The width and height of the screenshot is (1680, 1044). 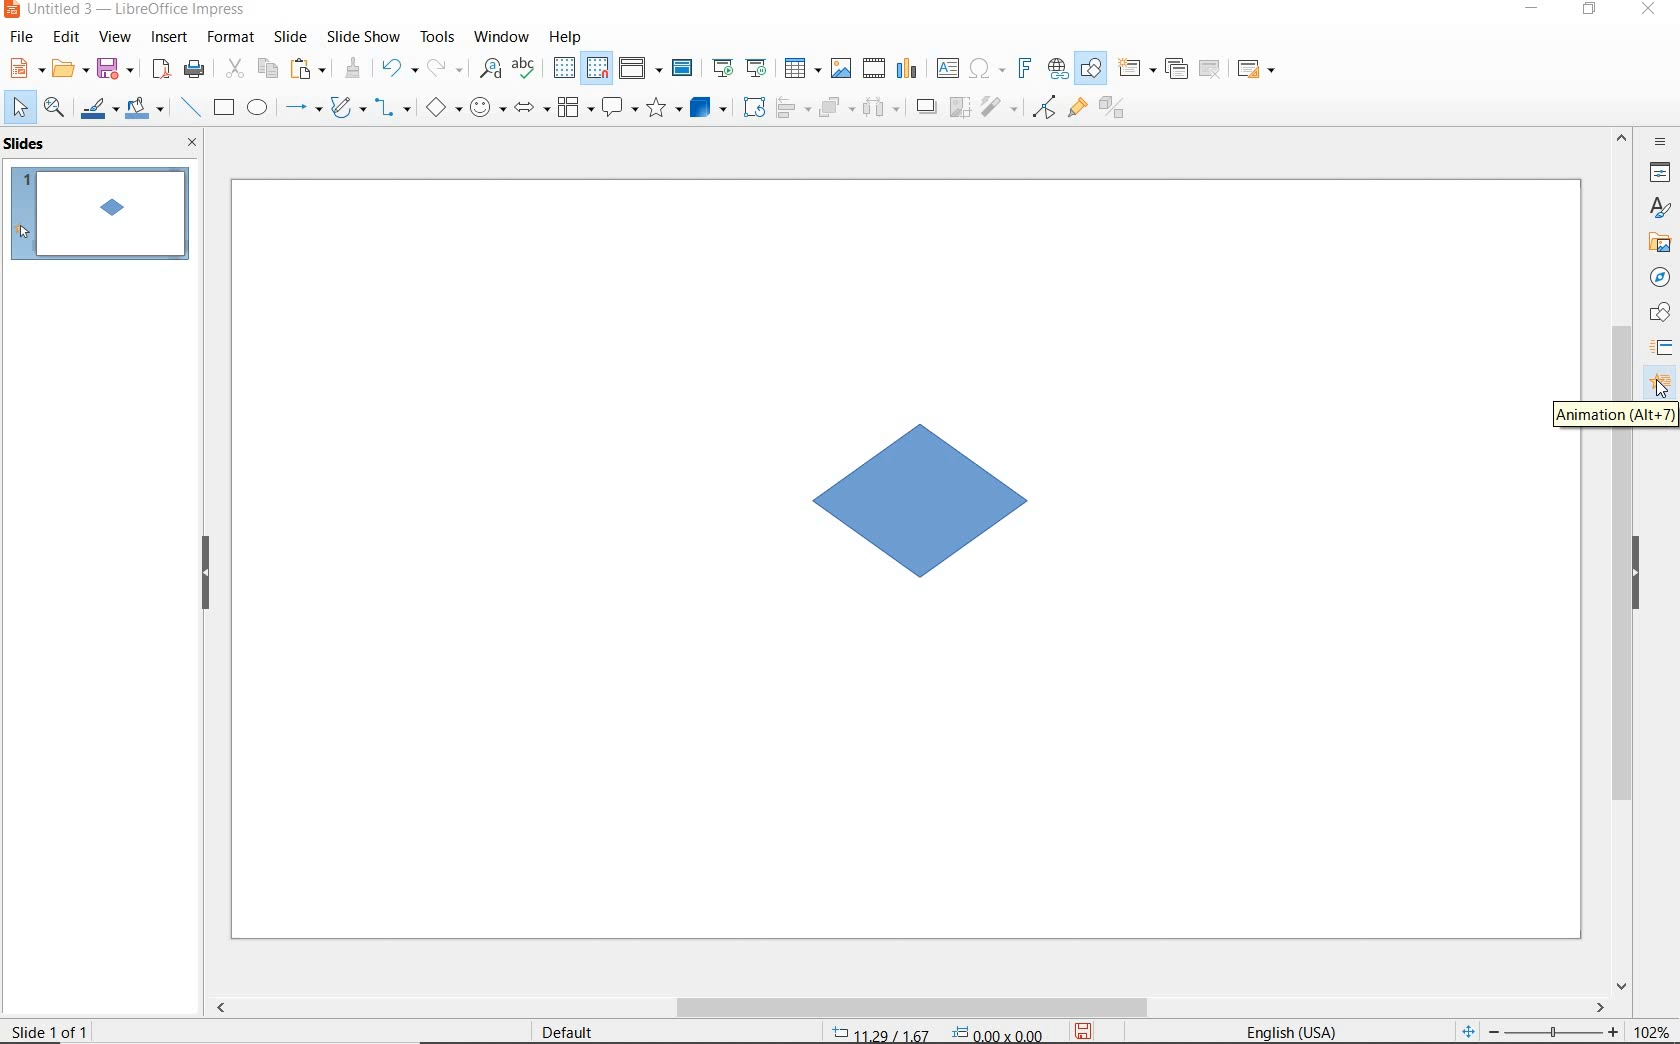 I want to click on animation, so click(x=1659, y=385).